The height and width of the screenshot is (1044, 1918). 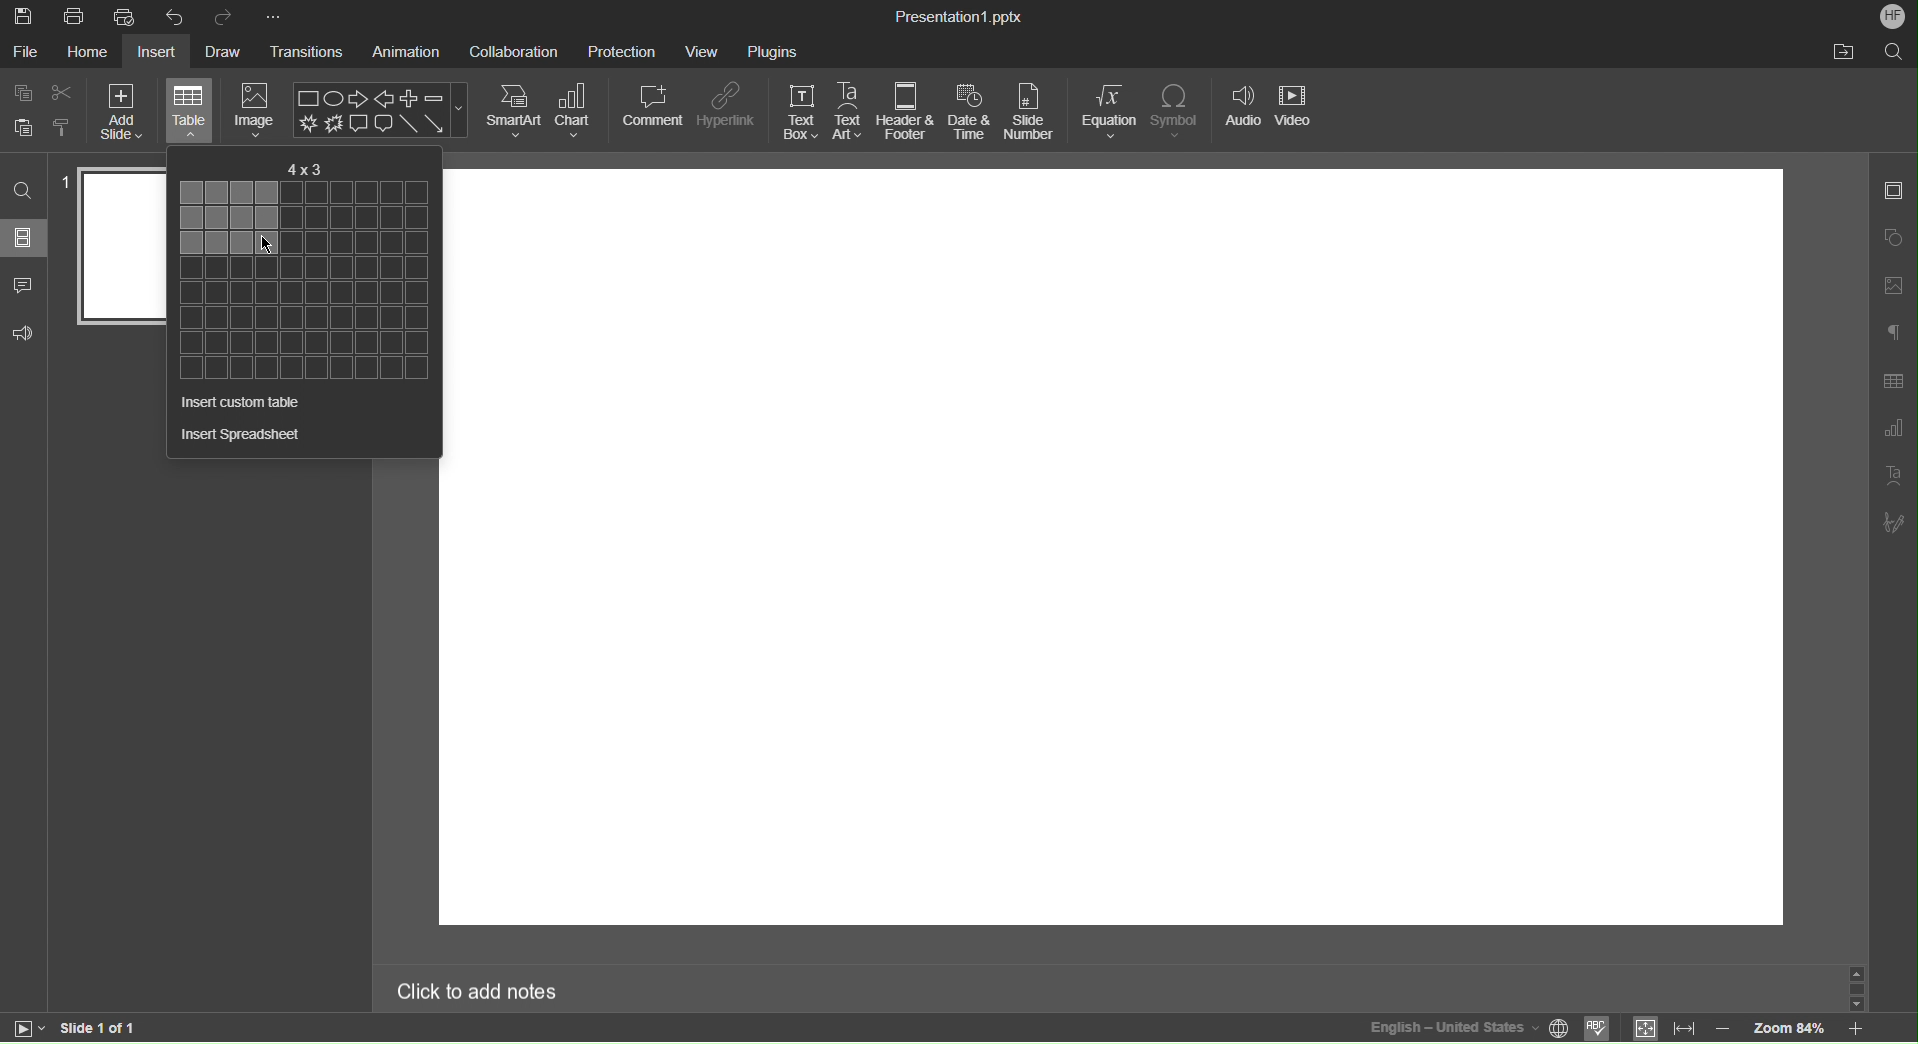 What do you see at coordinates (282, 17) in the screenshot?
I see `More` at bounding box center [282, 17].